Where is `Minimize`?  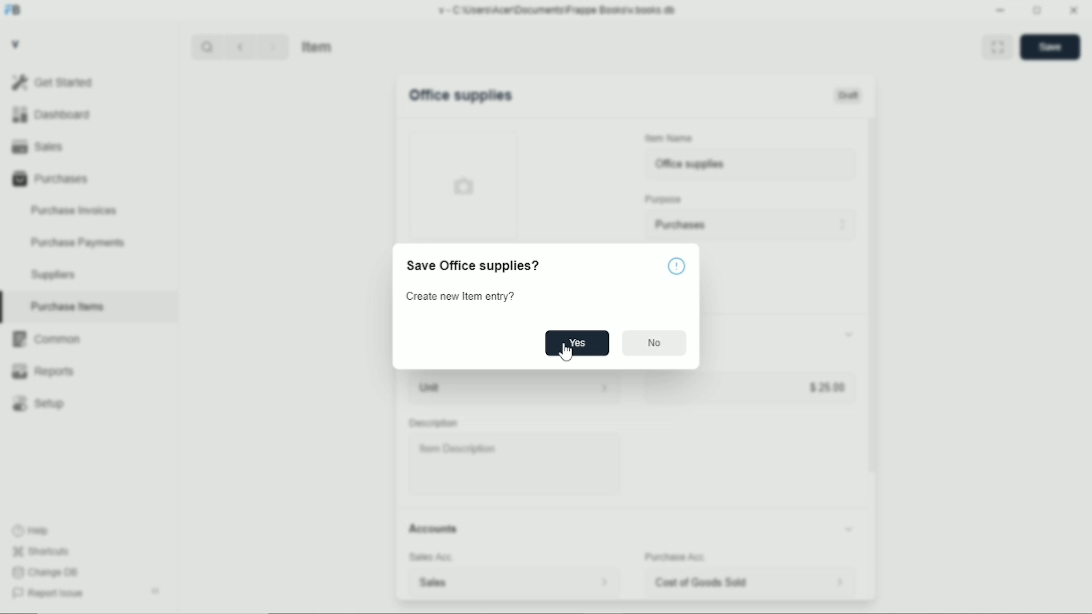
Minimize is located at coordinates (1000, 10).